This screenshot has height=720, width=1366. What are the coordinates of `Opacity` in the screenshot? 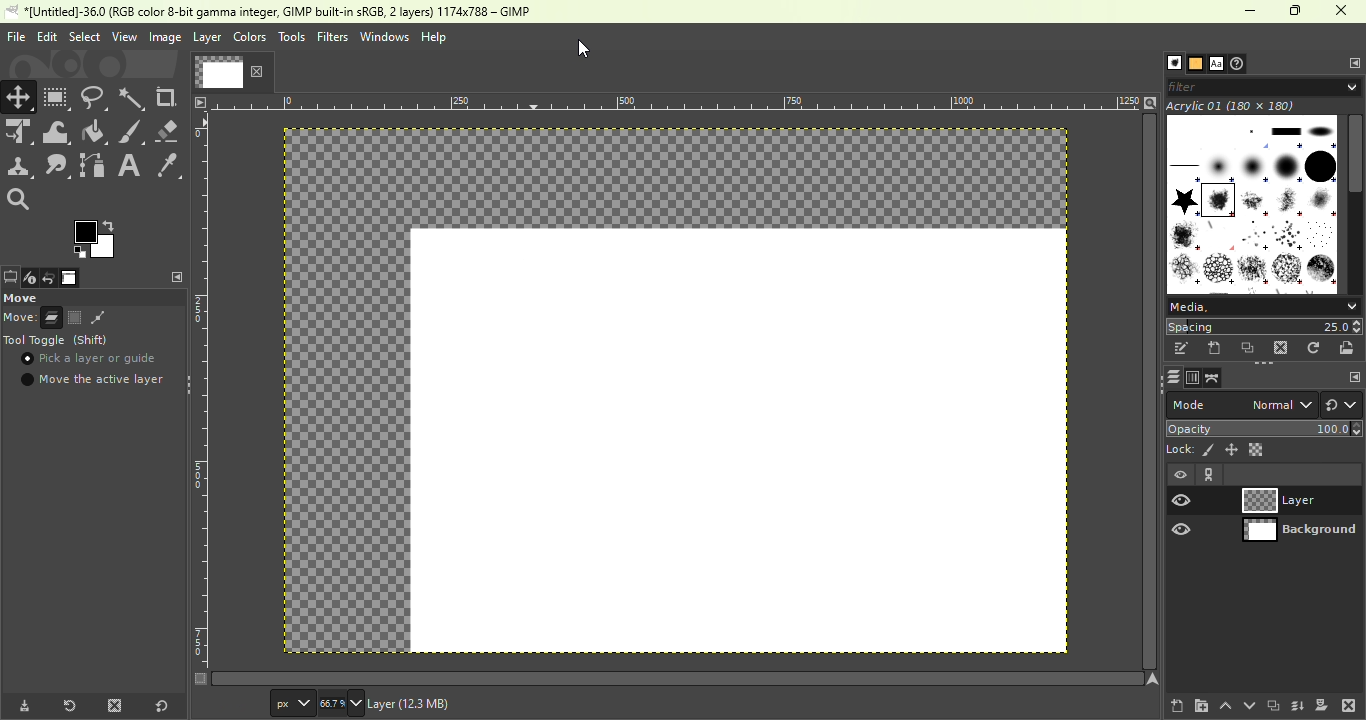 It's located at (1266, 428).